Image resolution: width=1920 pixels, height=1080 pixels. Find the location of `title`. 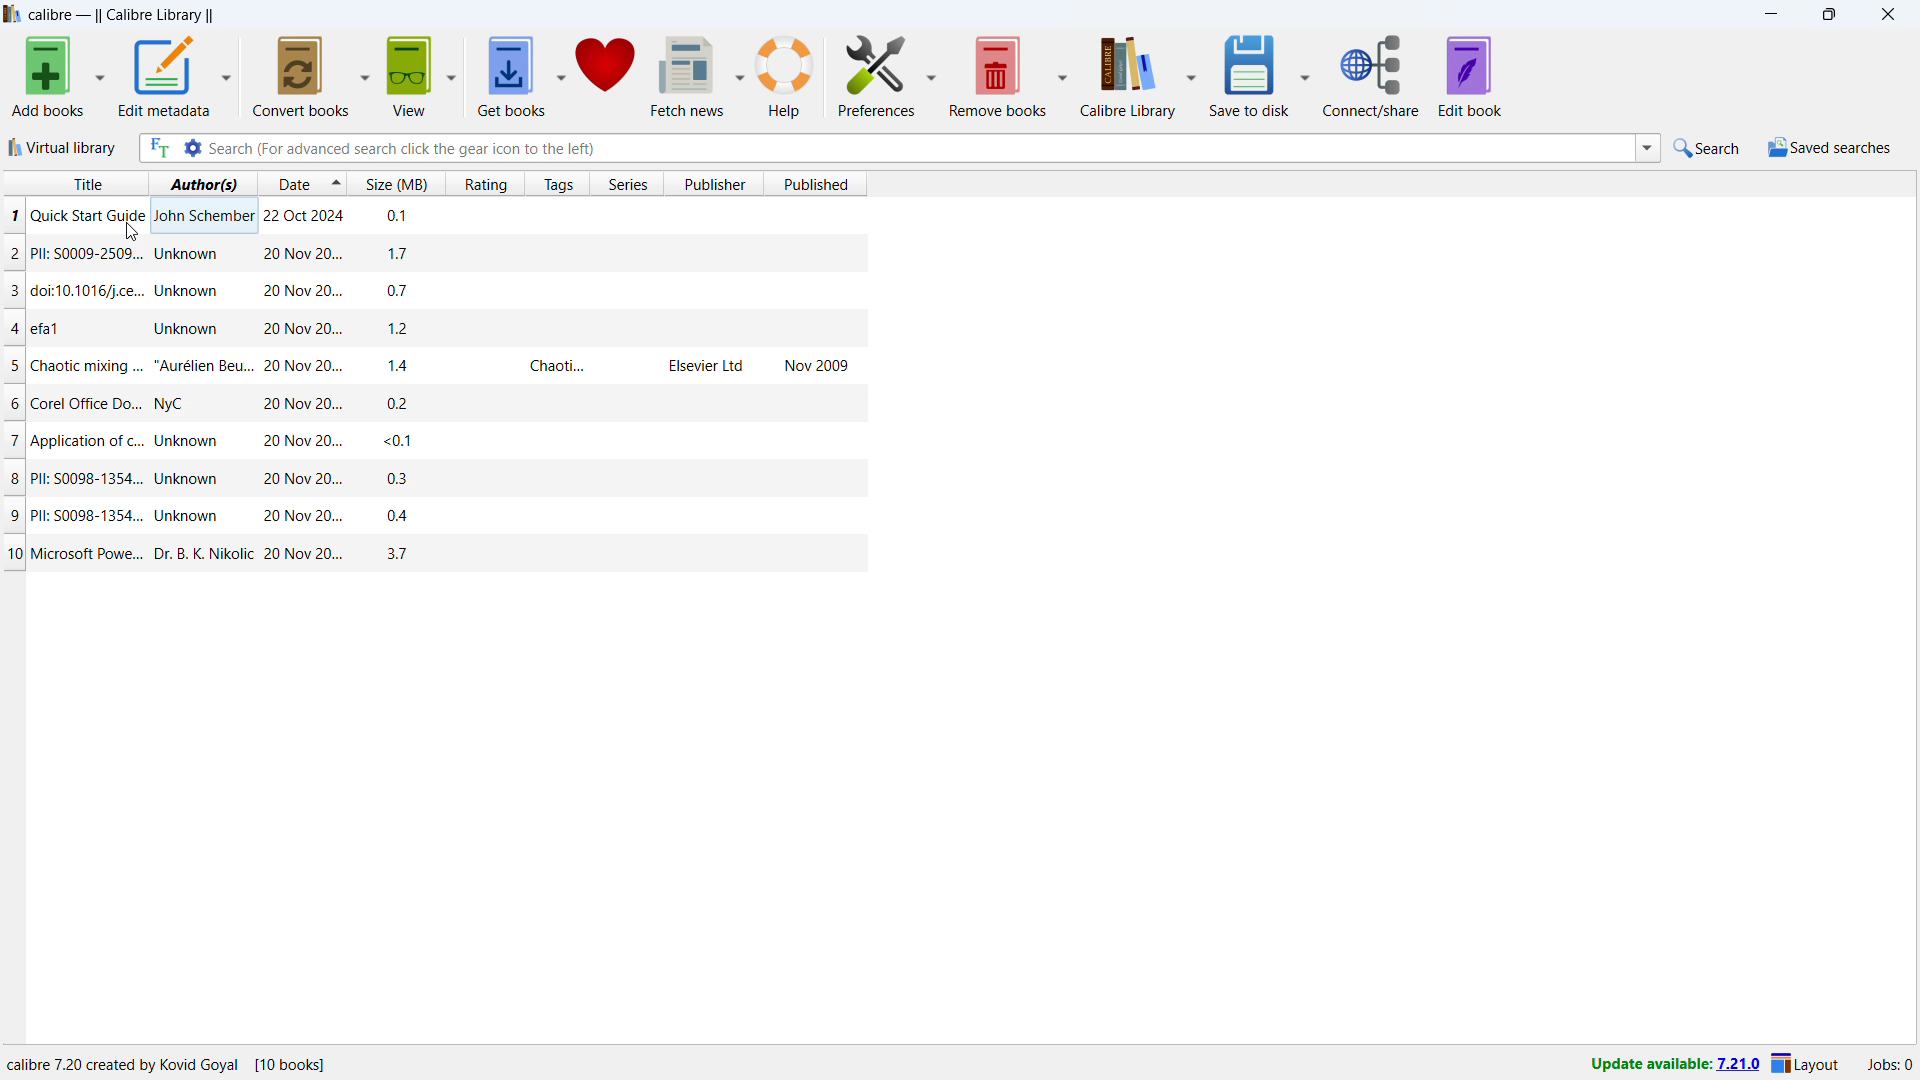

title is located at coordinates (122, 15).